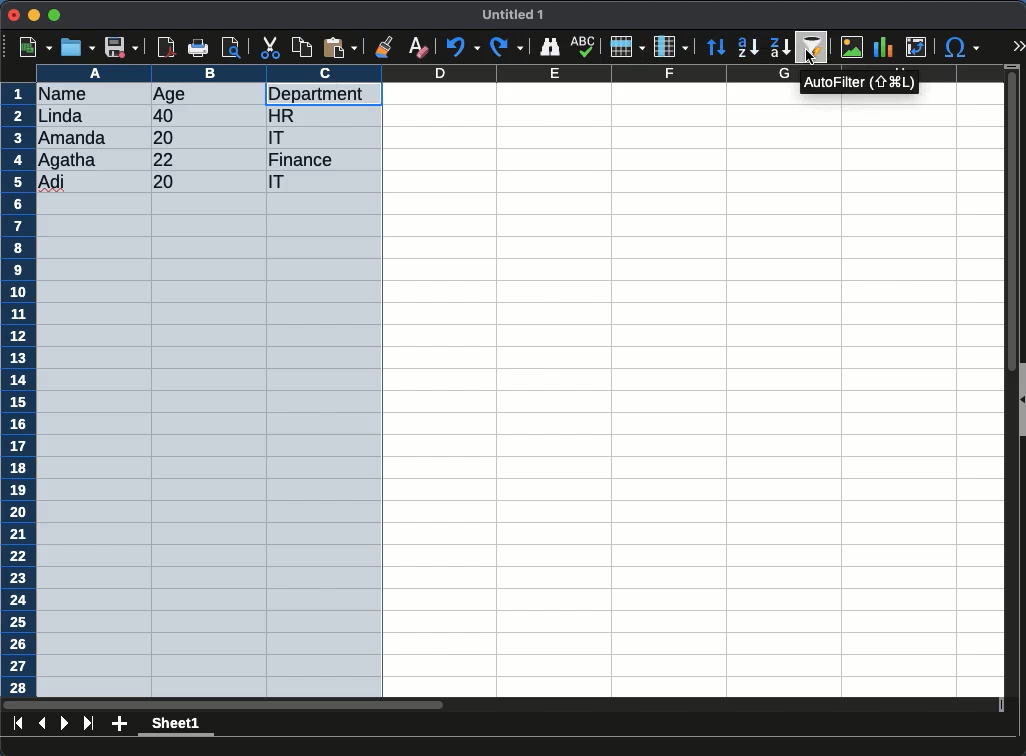 The height and width of the screenshot is (756, 1026). I want to click on paste, so click(340, 47).